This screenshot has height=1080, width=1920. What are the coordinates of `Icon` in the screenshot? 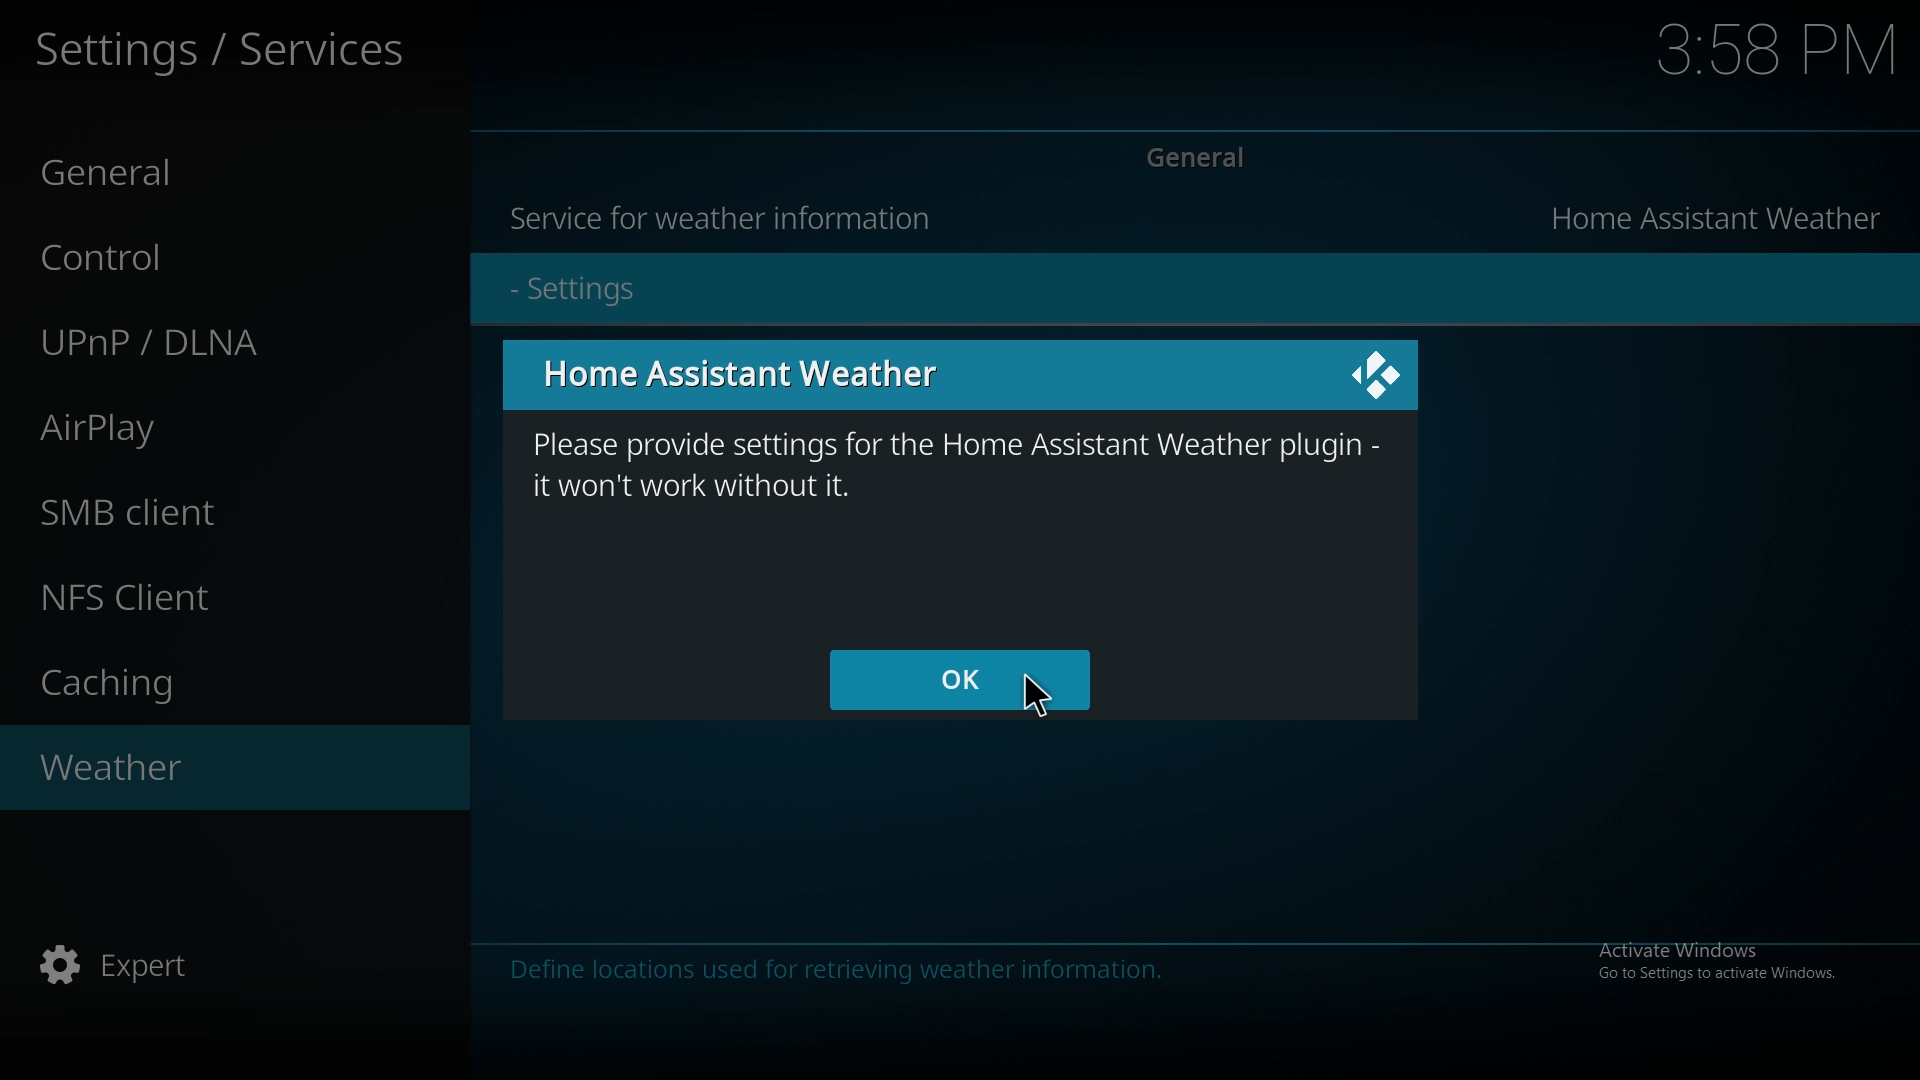 It's located at (1371, 376).